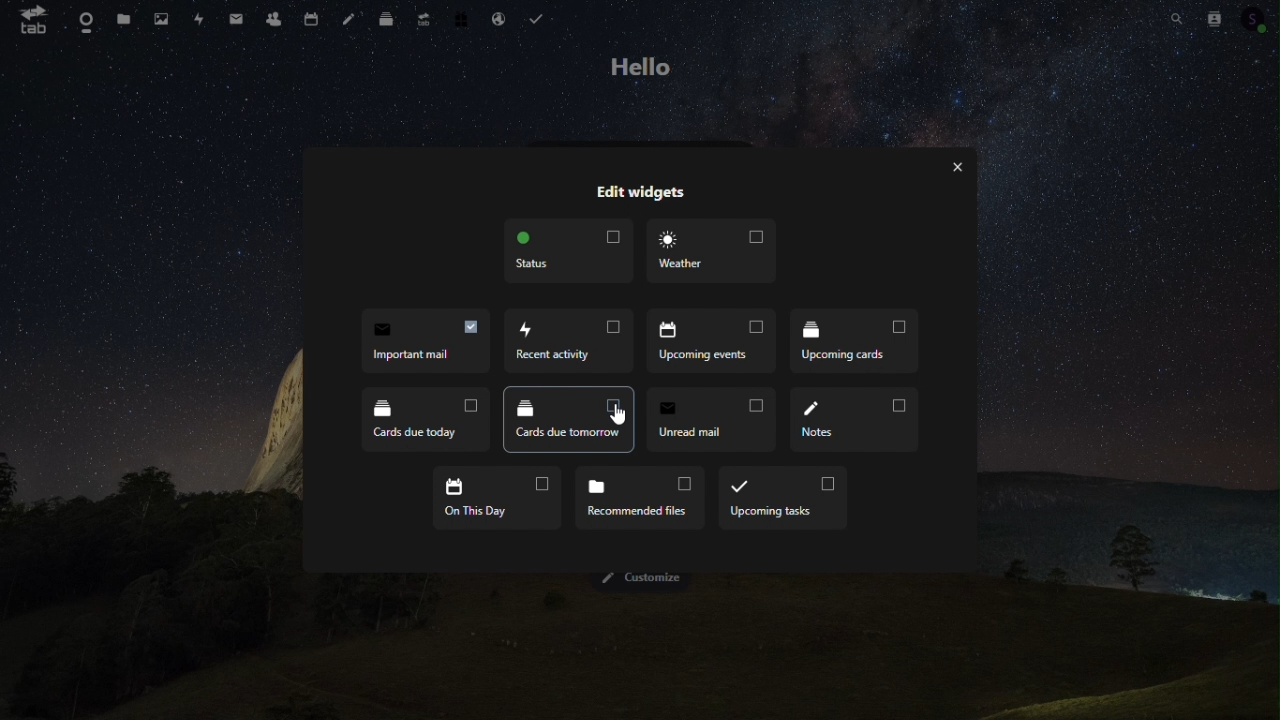  I want to click on files, so click(123, 17).